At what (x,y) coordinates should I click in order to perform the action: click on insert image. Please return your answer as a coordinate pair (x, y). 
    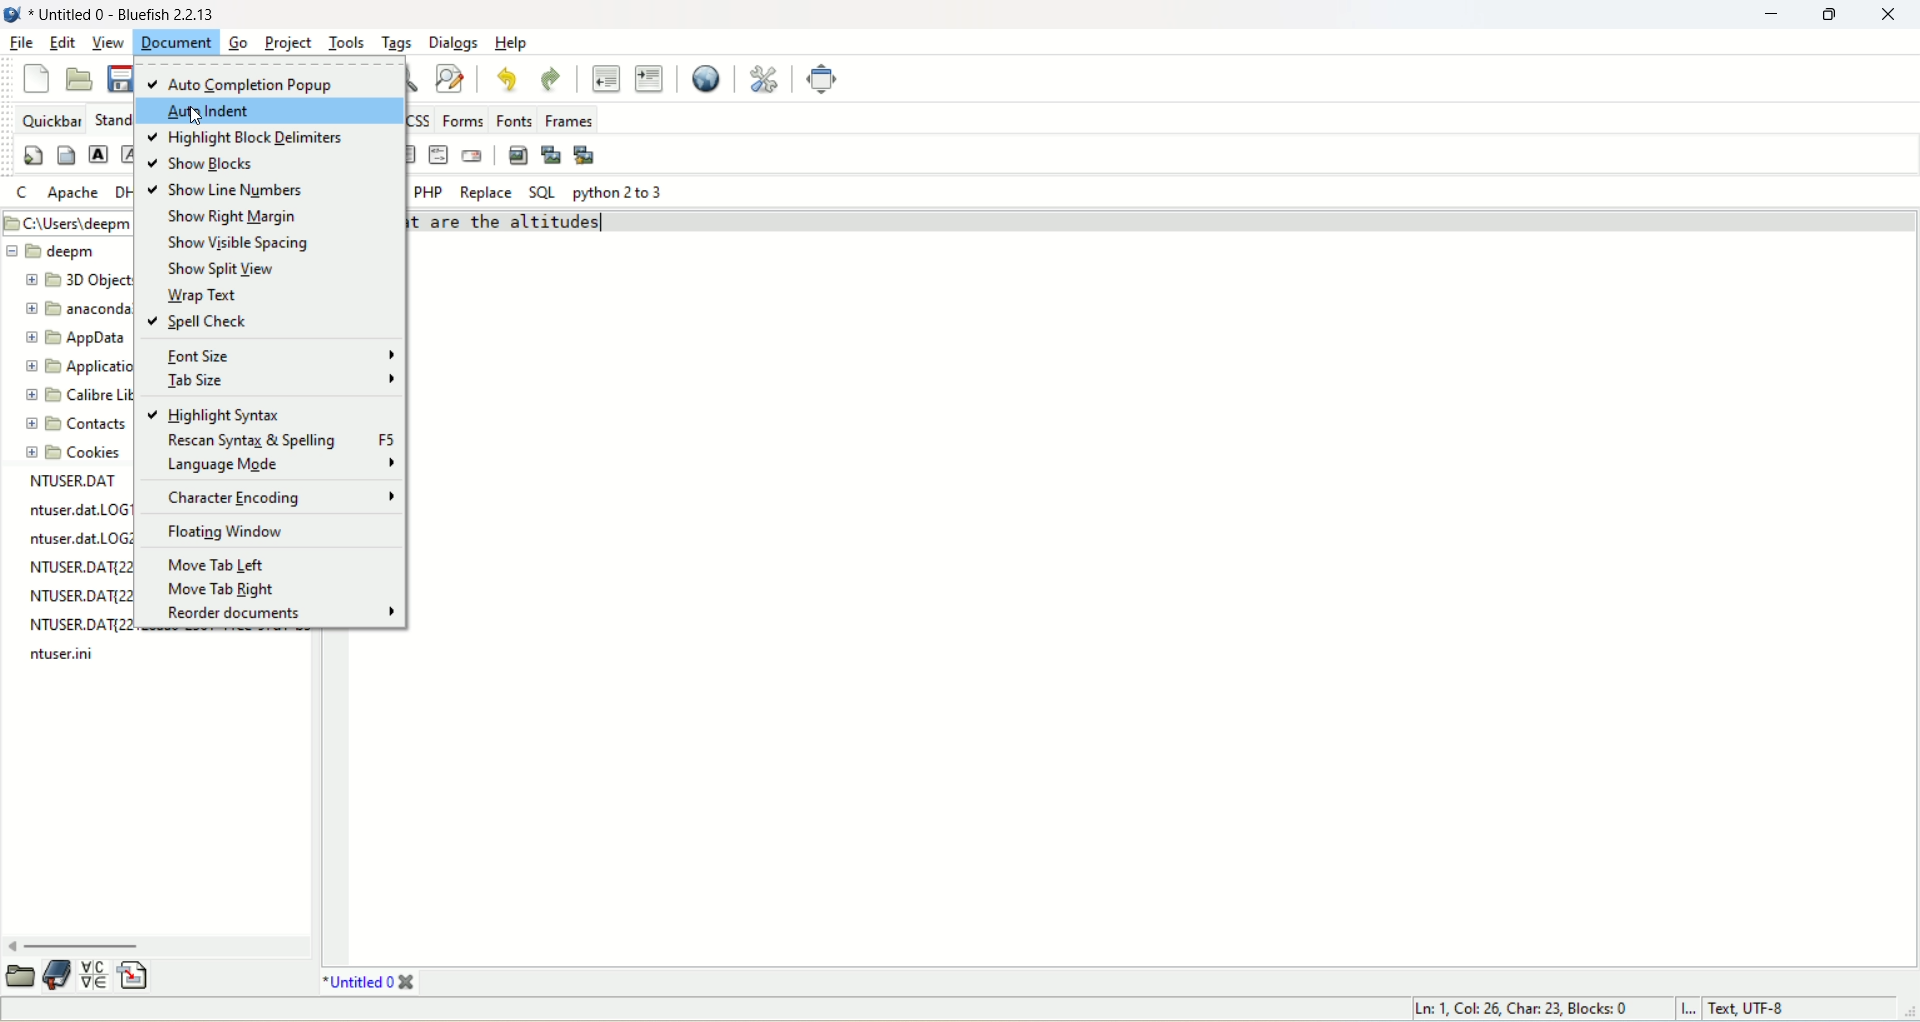
    Looking at the image, I should click on (518, 155).